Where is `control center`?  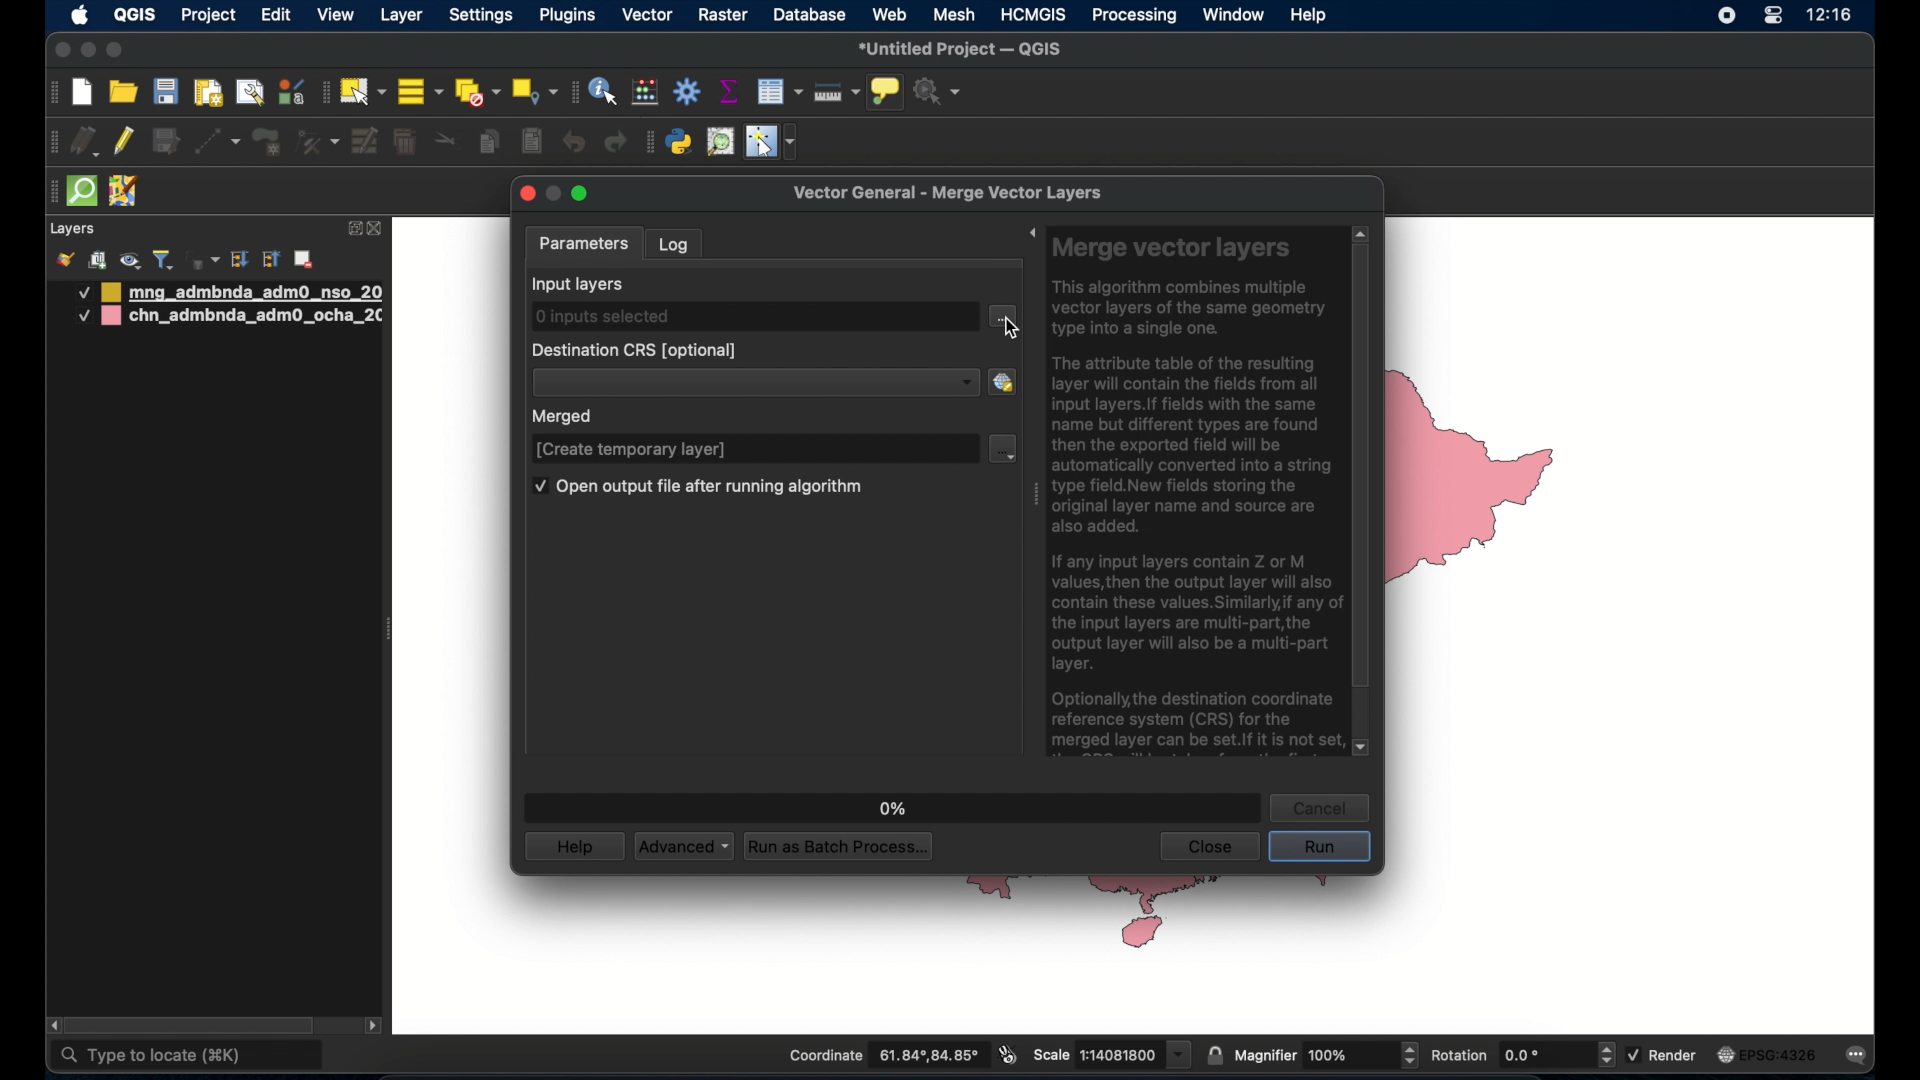
control center is located at coordinates (1772, 17).